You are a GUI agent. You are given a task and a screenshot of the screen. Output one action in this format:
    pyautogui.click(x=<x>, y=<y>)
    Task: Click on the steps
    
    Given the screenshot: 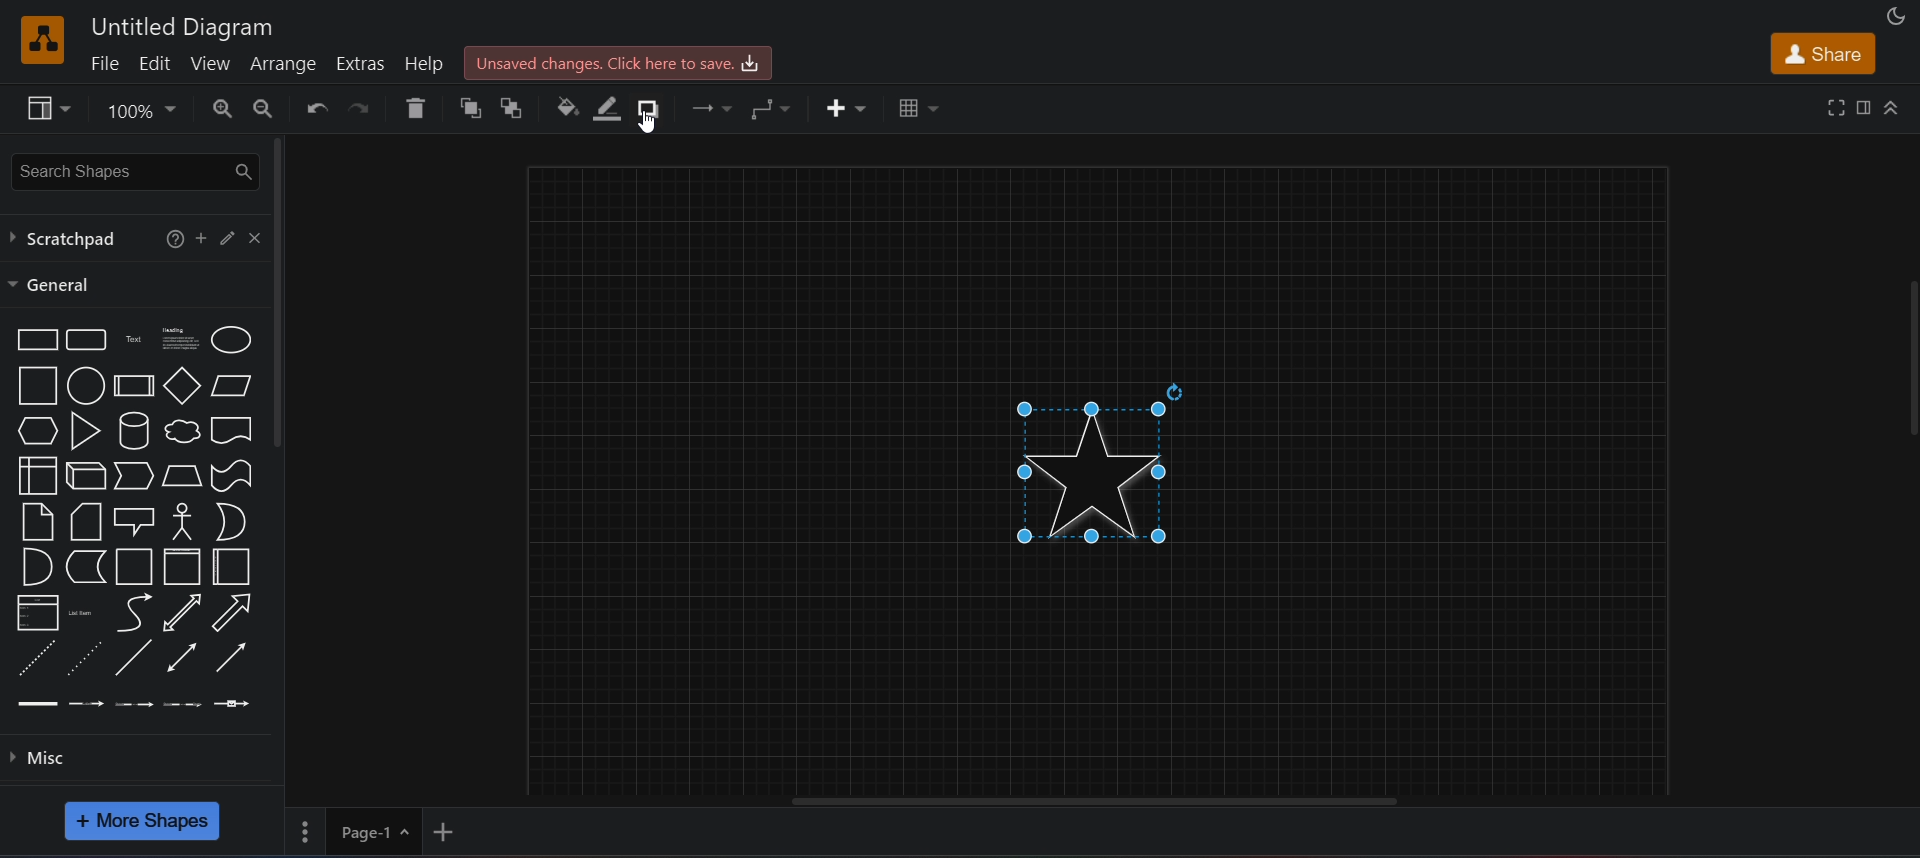 What is the action you would take?
    pyautogui.click(x=133, y=476)
    